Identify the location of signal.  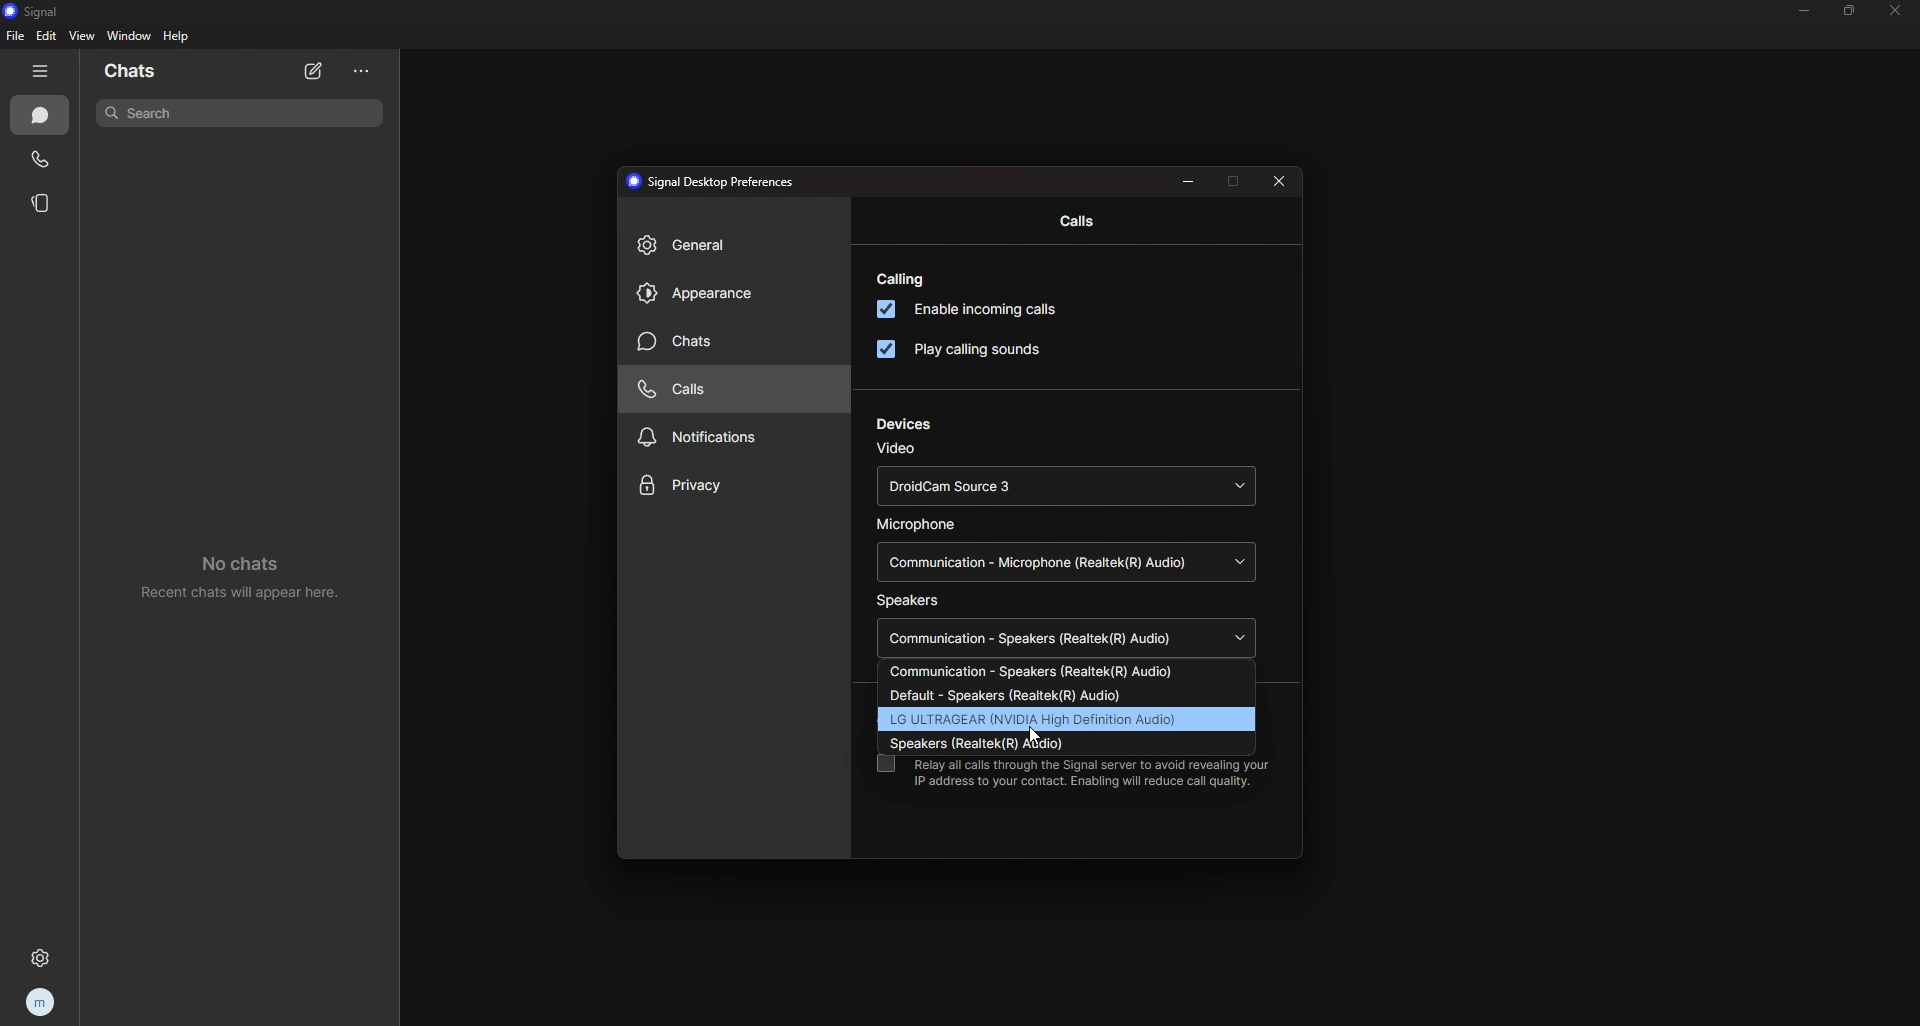
(40, 12).